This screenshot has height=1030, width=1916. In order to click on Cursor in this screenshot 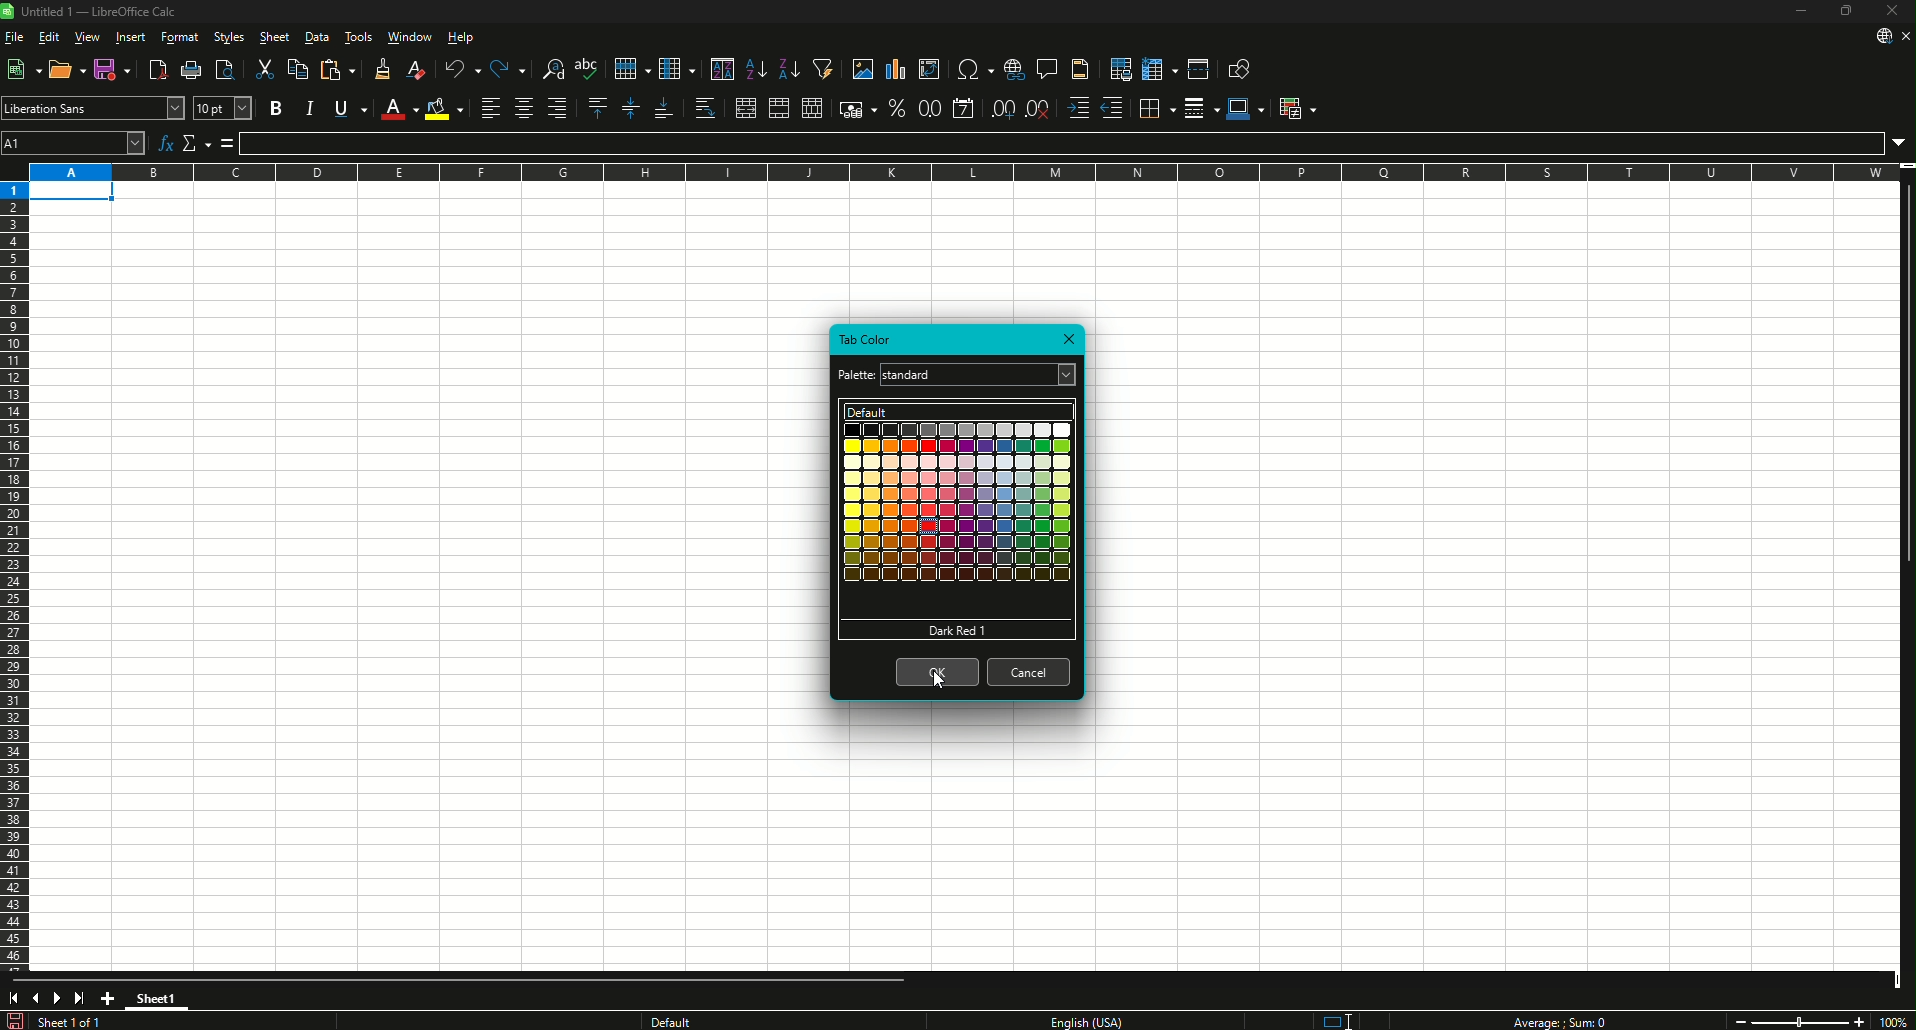, I will do `click(940, 679)`.